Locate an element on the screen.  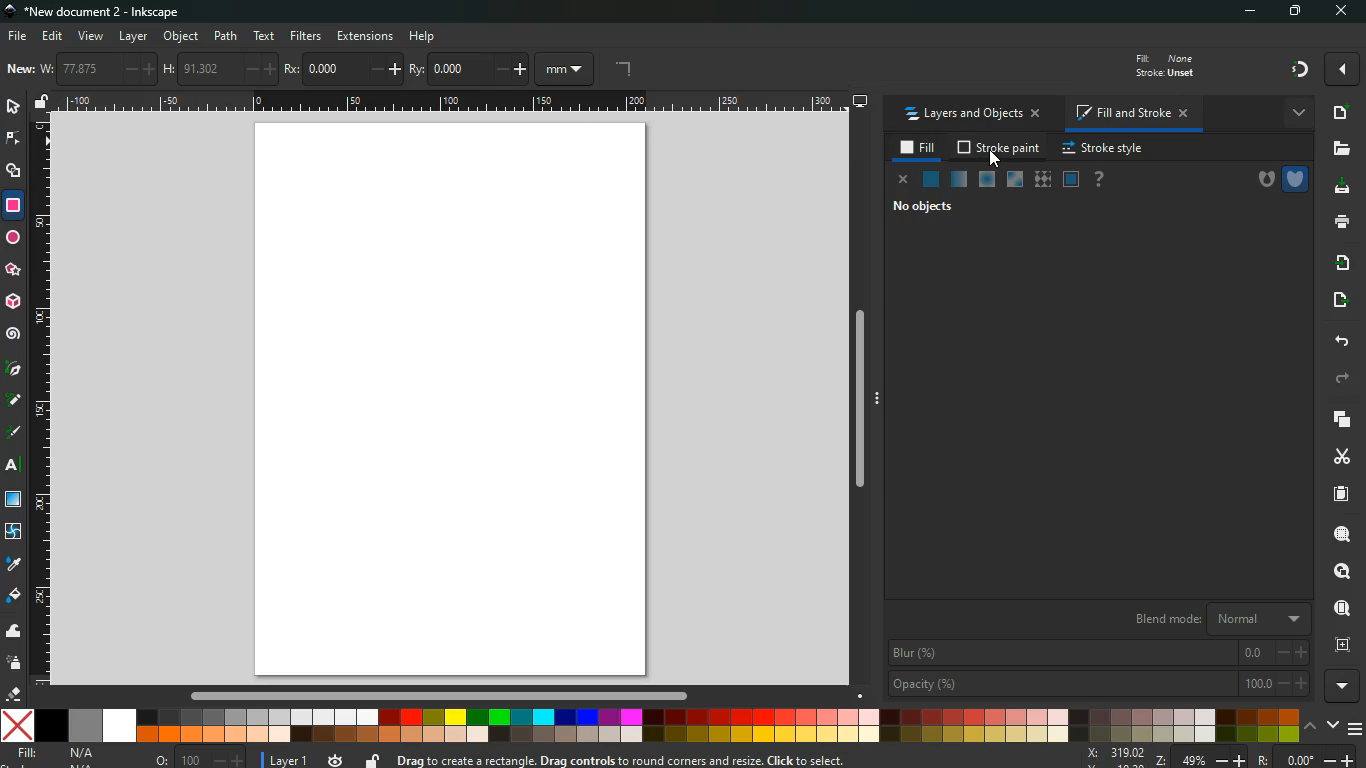
message is located at coordinates (675, 760).